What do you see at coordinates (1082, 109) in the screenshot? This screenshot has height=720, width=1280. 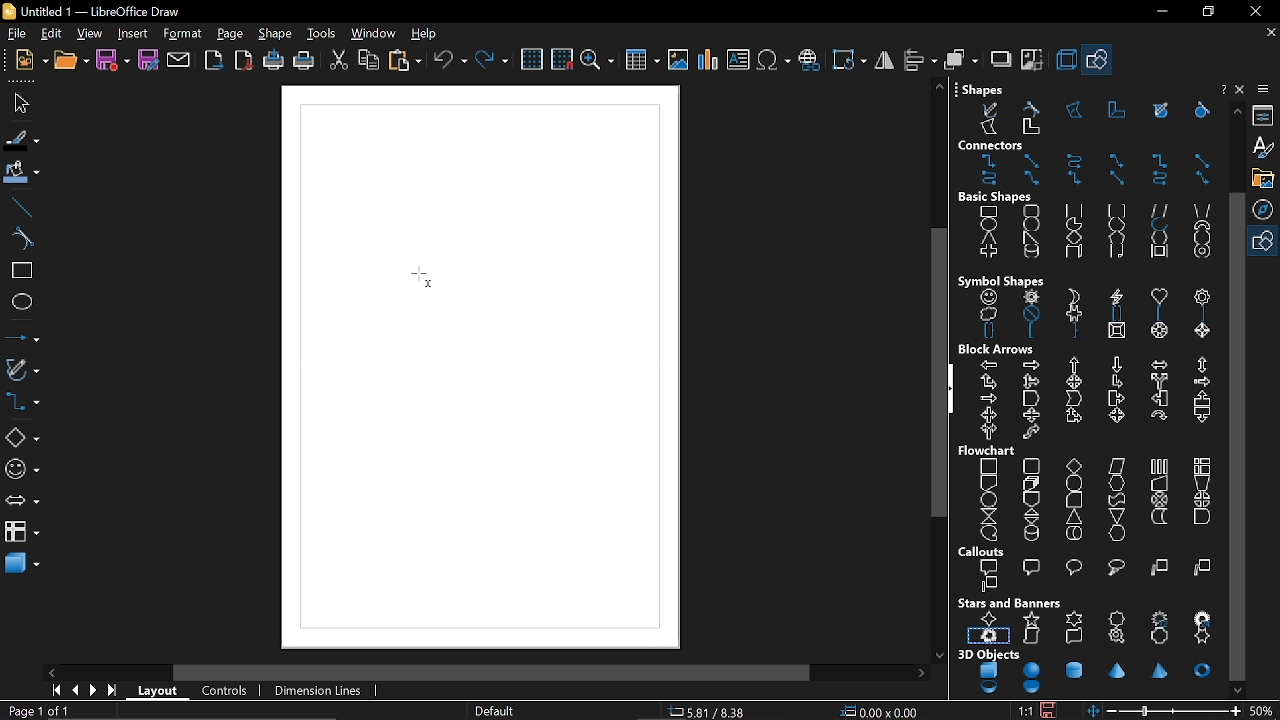 I see `Shapes` at bounding box center [1082, 109].